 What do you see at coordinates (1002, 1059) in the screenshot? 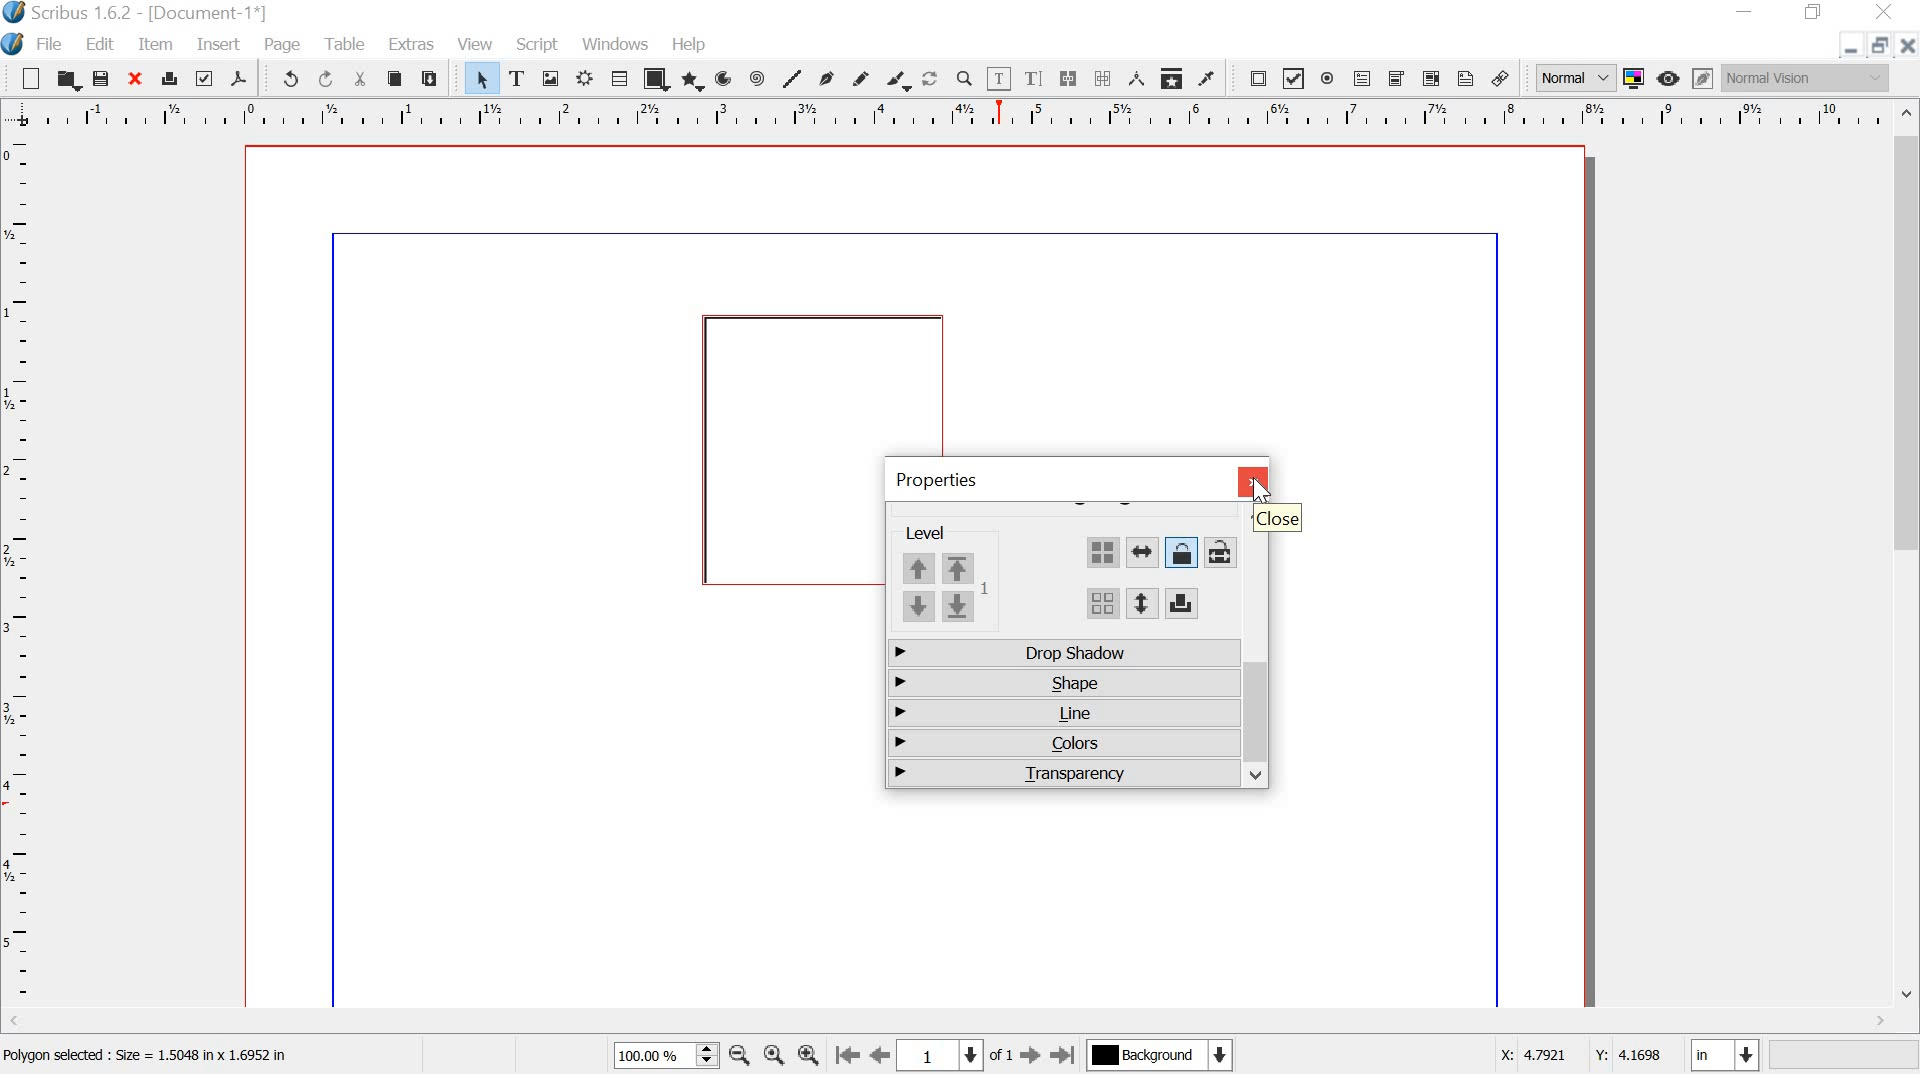
I see `of 1` at bounding box center [1002, 1059].